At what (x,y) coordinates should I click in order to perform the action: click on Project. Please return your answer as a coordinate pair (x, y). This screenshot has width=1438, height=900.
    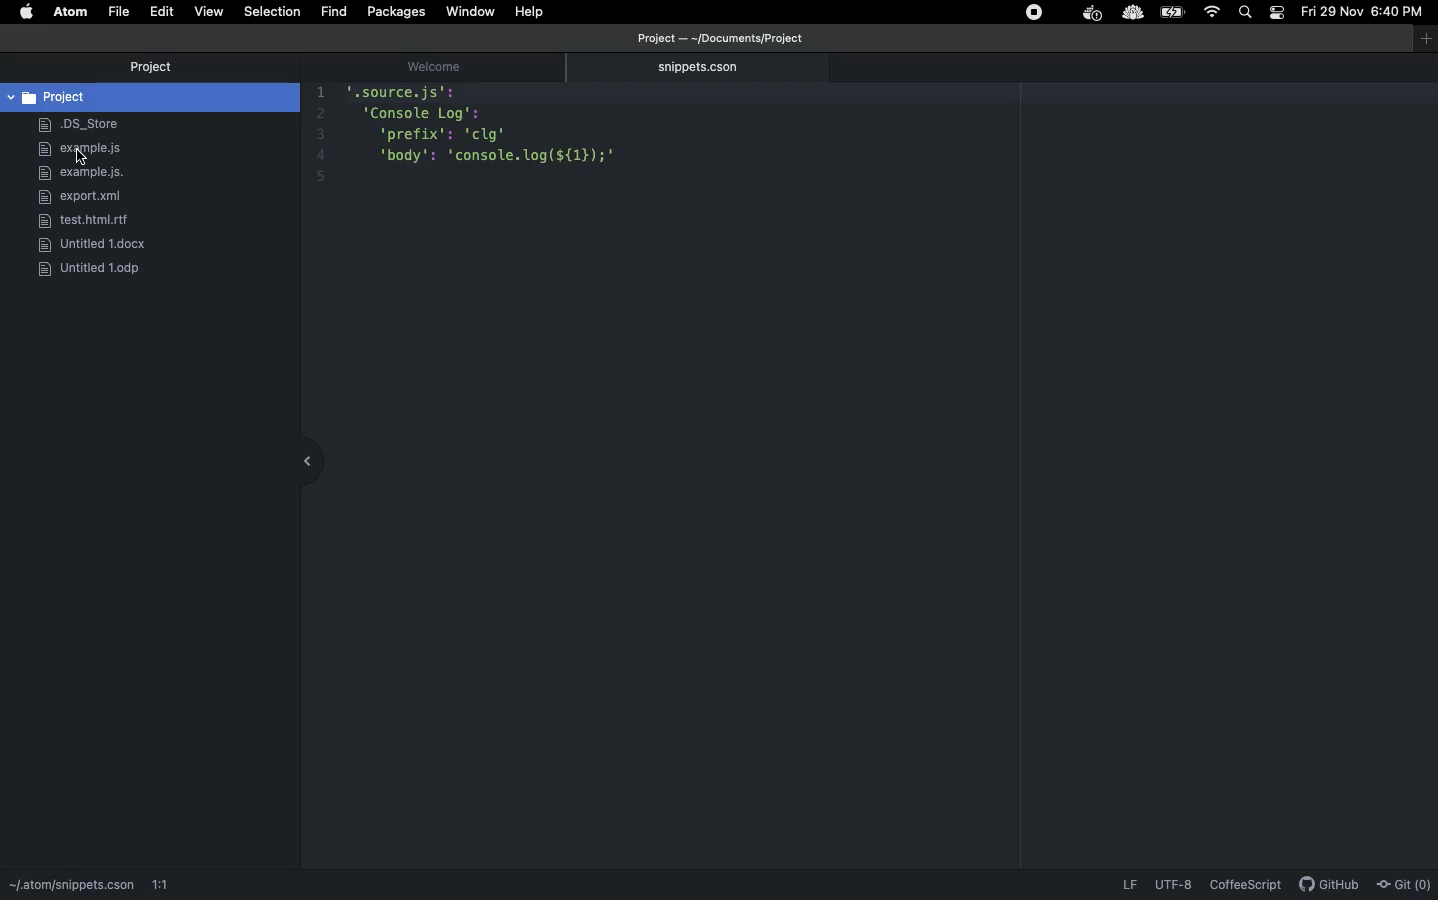
    Looking at the image, I should click on (150, 97).